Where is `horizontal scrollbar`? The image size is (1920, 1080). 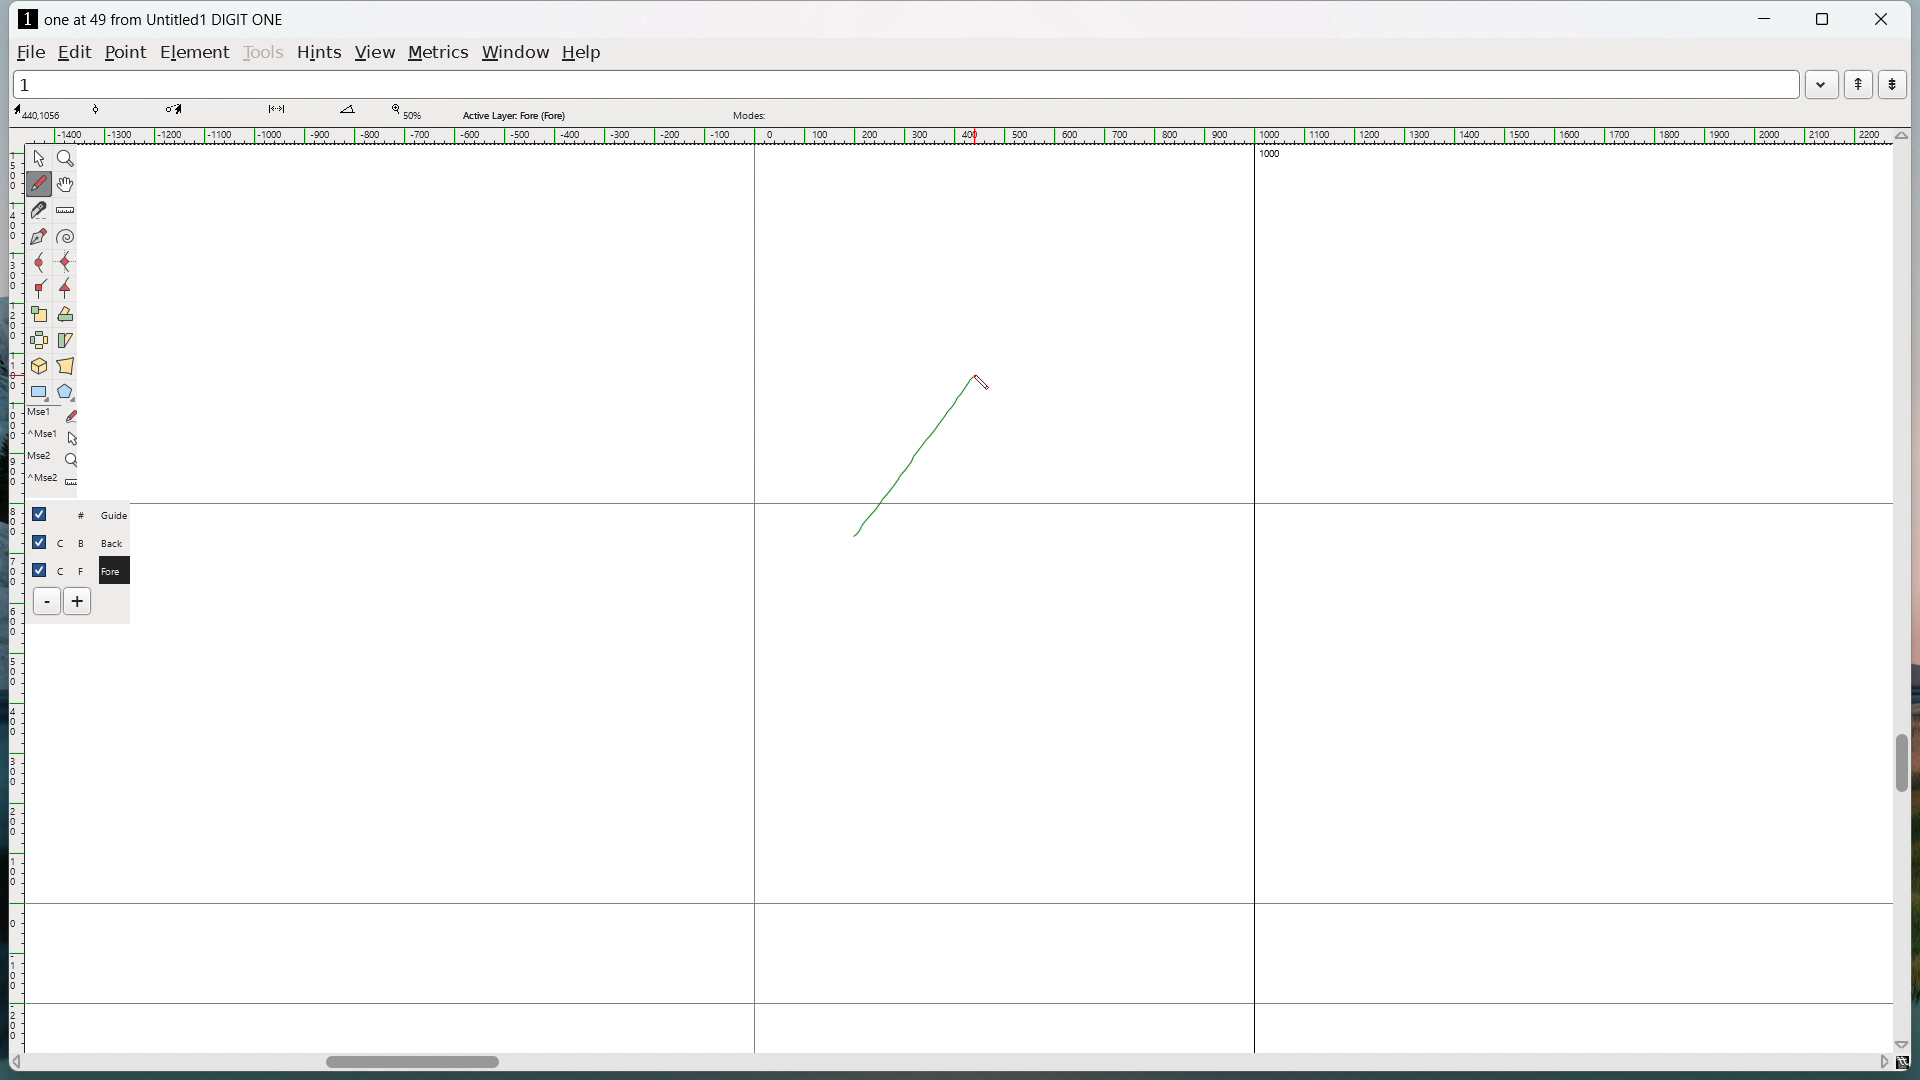
horizontal scrollbar is located at coordinates (412, 1065).